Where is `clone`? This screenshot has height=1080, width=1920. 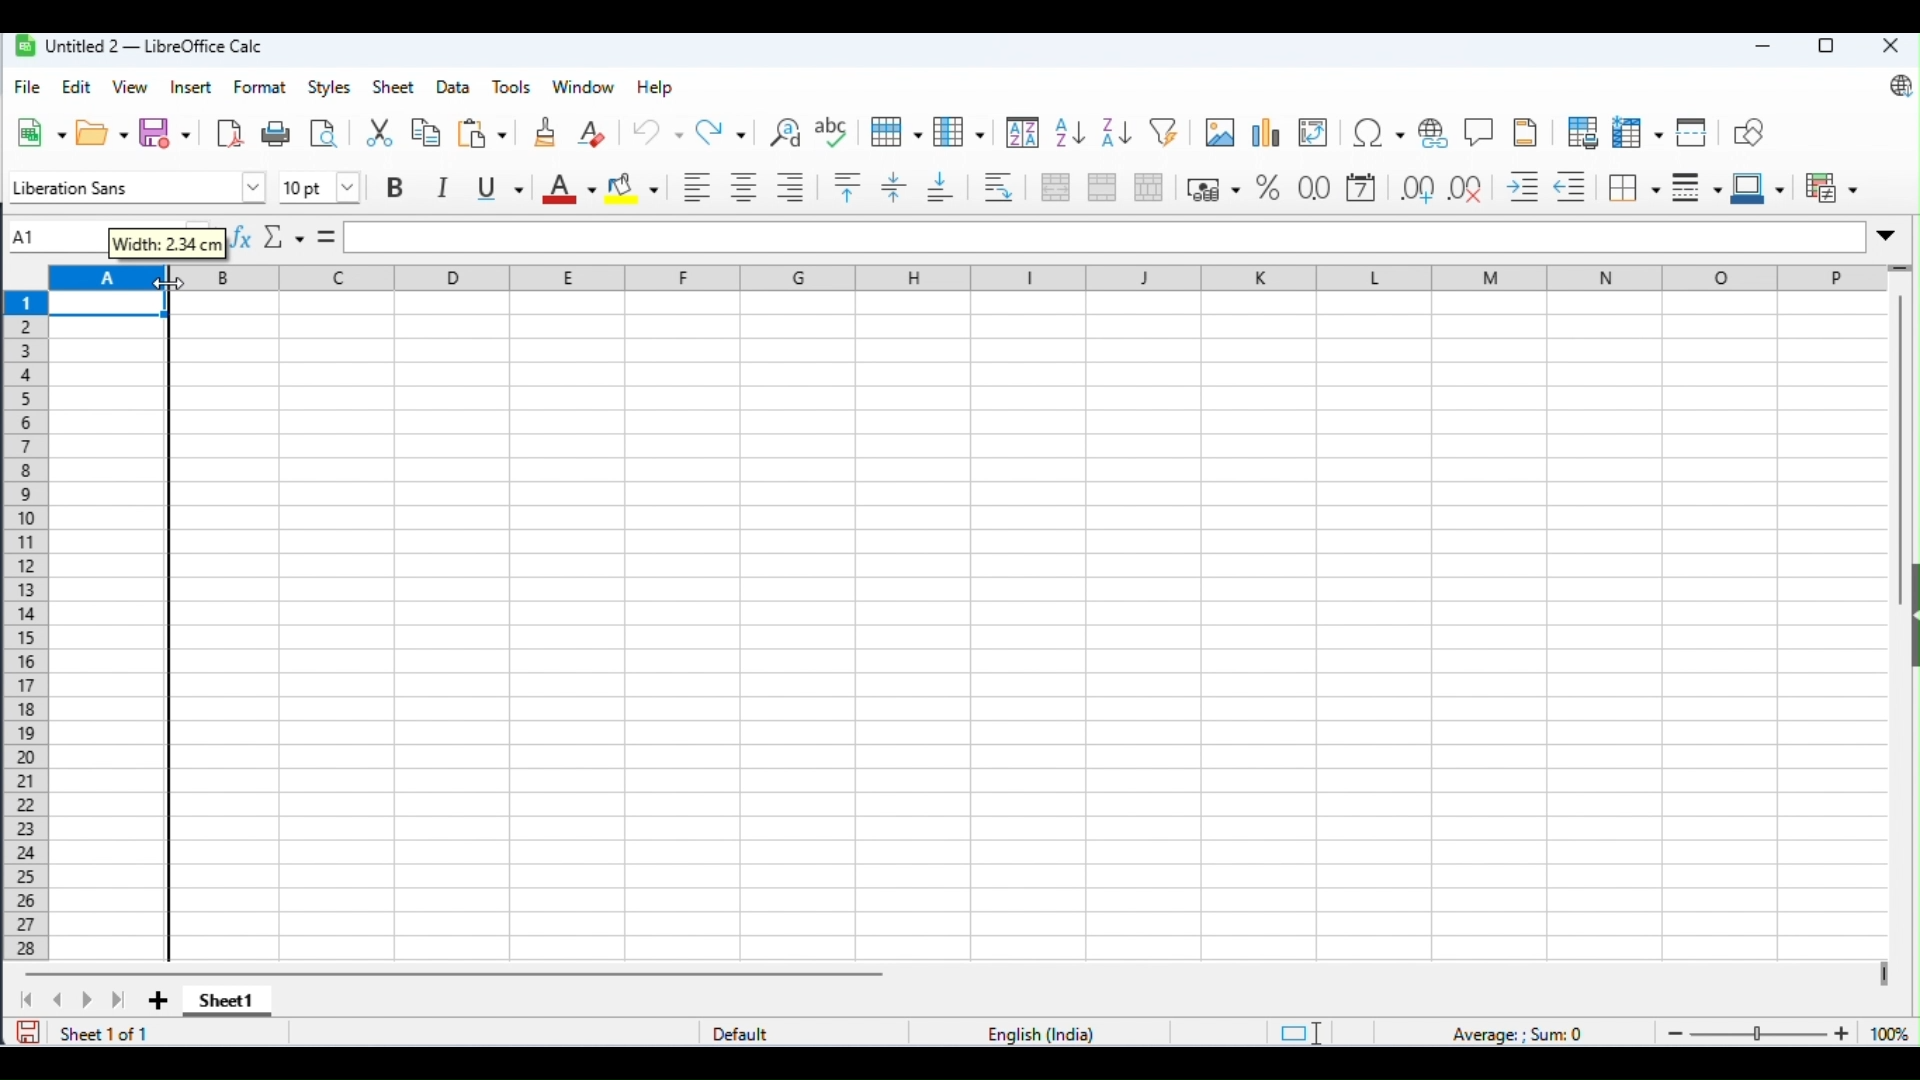
clone is located at coordinates (546, 131).